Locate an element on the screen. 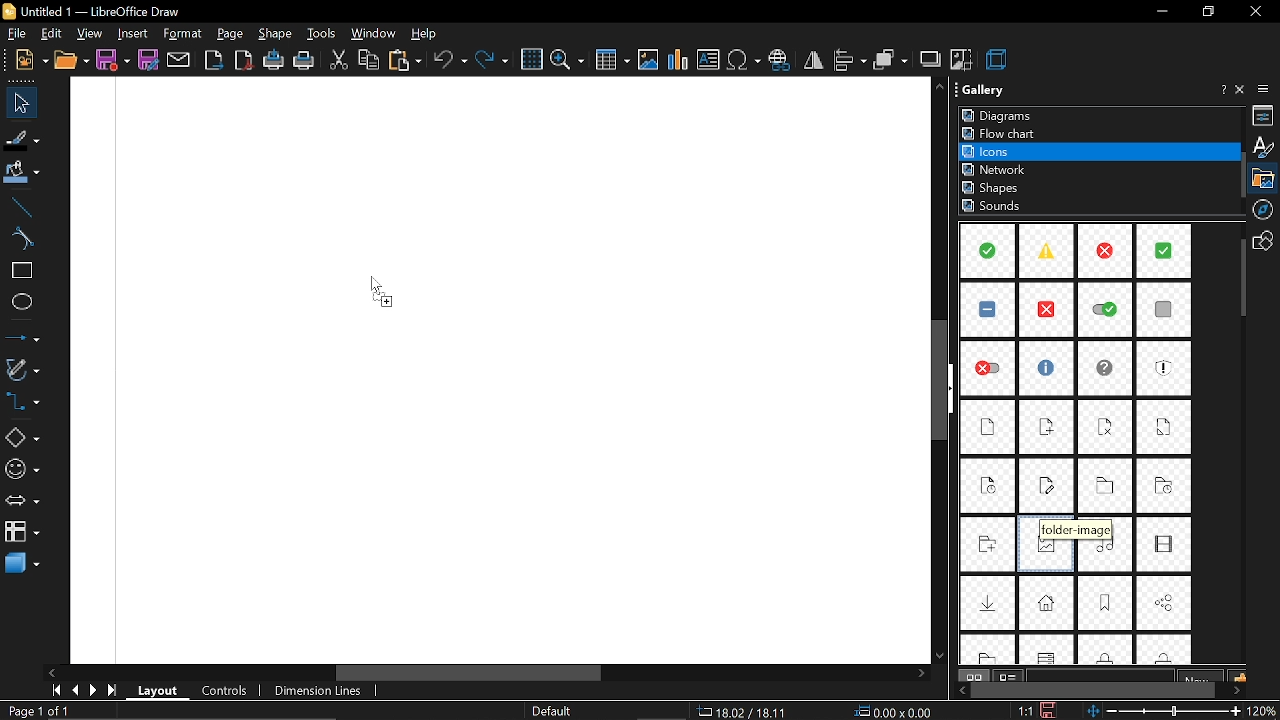  edit is located at coordinates (54, 34).